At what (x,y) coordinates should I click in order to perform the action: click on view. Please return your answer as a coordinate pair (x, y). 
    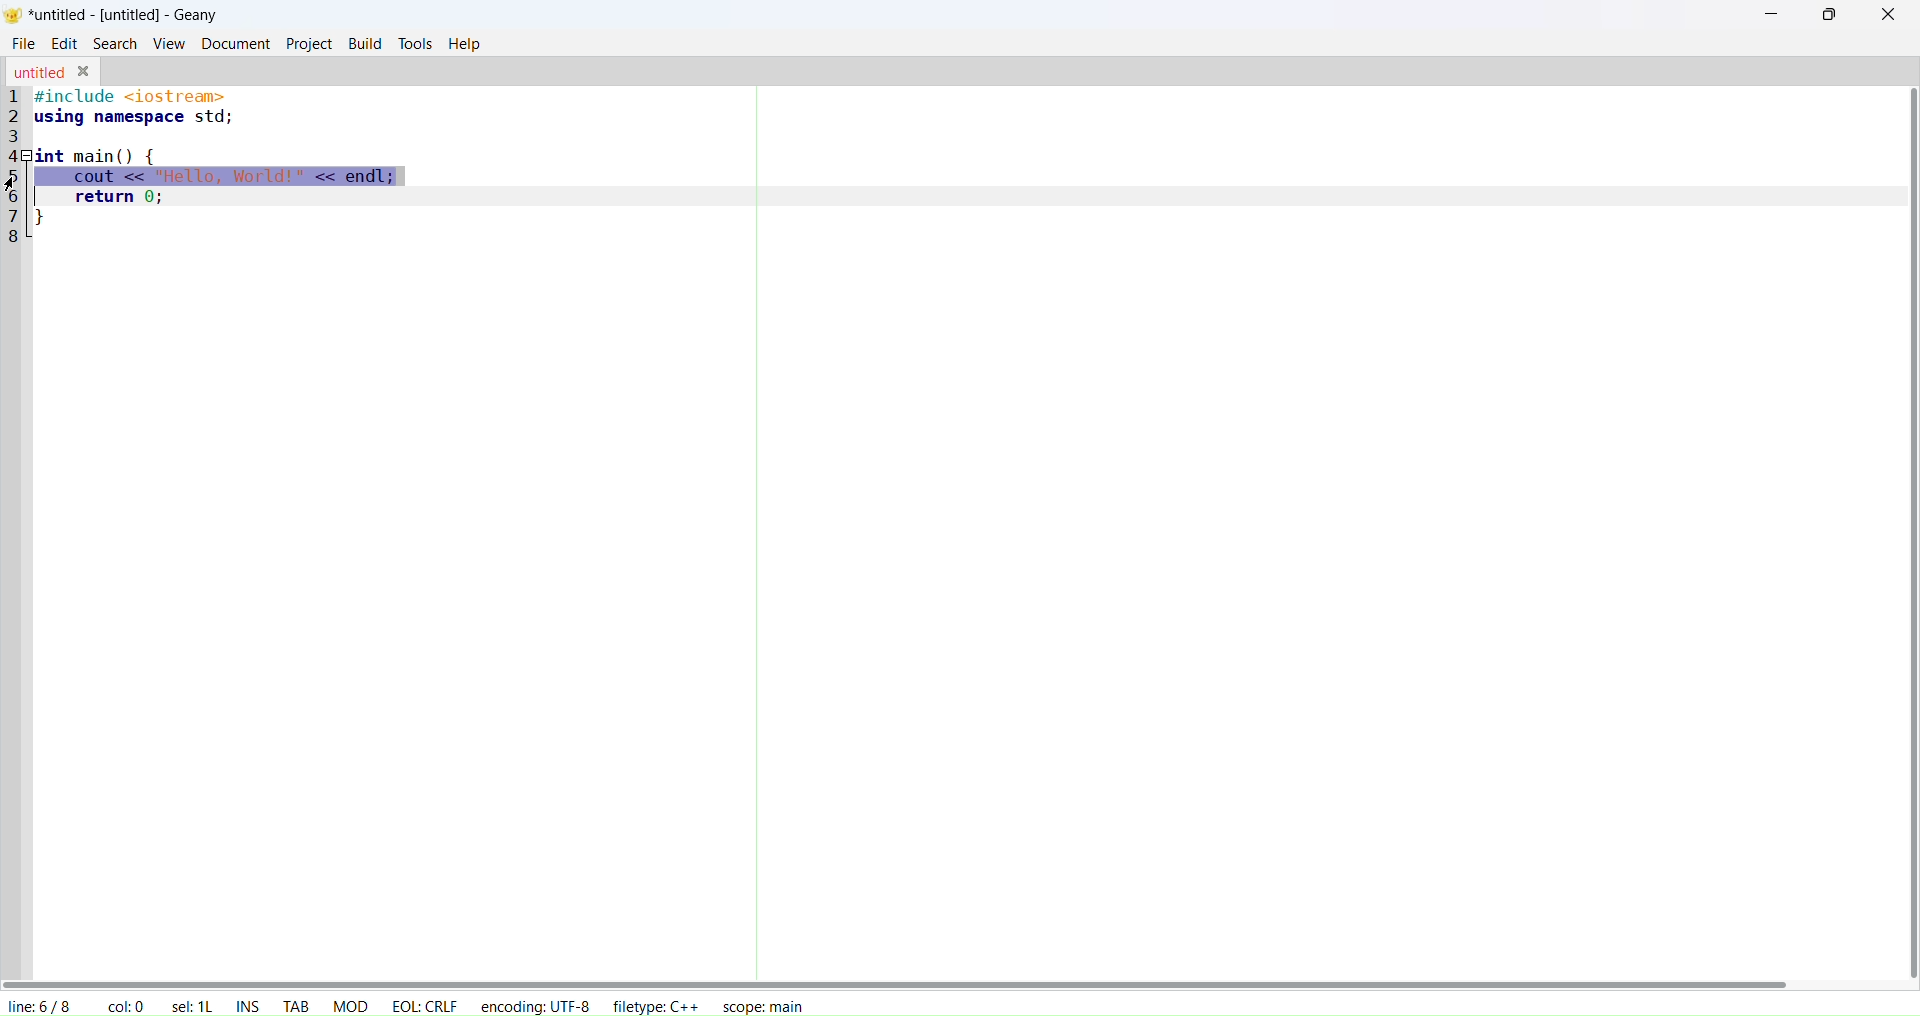
    Looking at the image, I should click on (171, 43).